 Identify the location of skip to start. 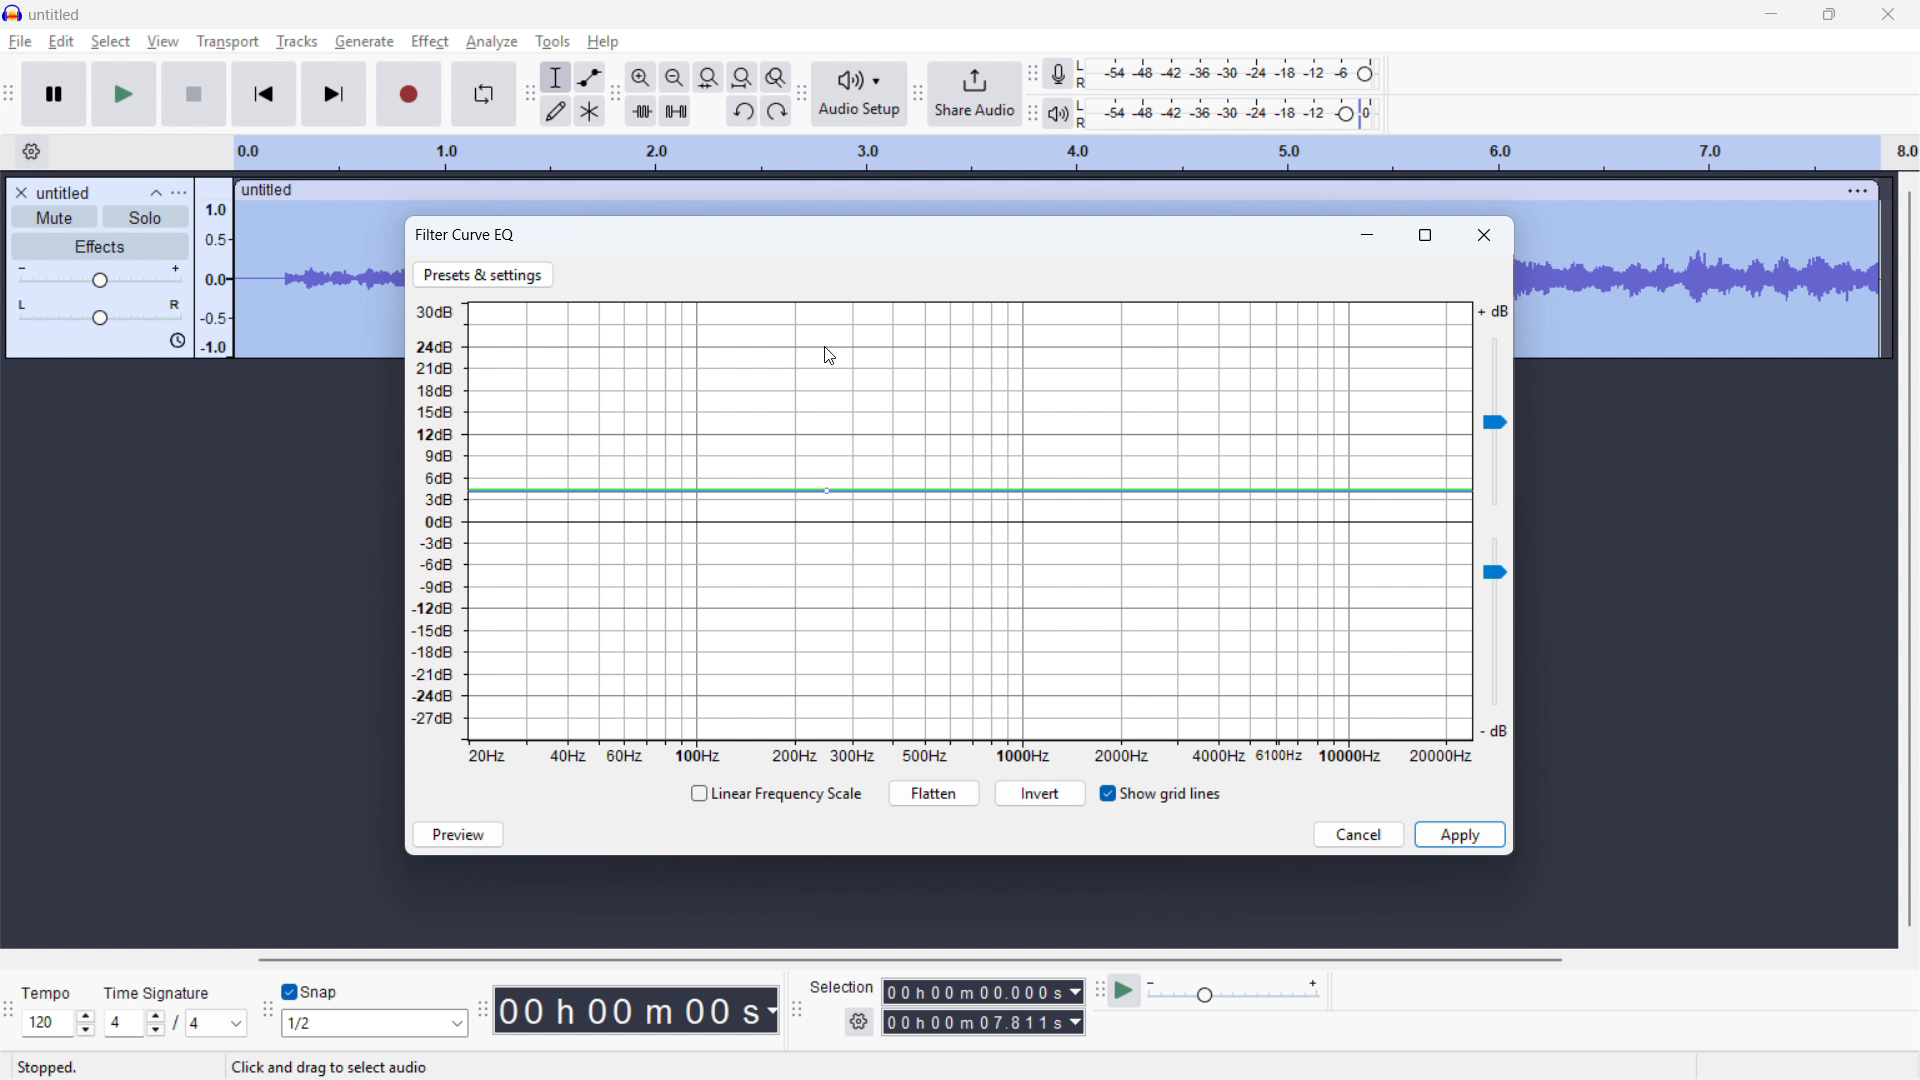
(264, 94).